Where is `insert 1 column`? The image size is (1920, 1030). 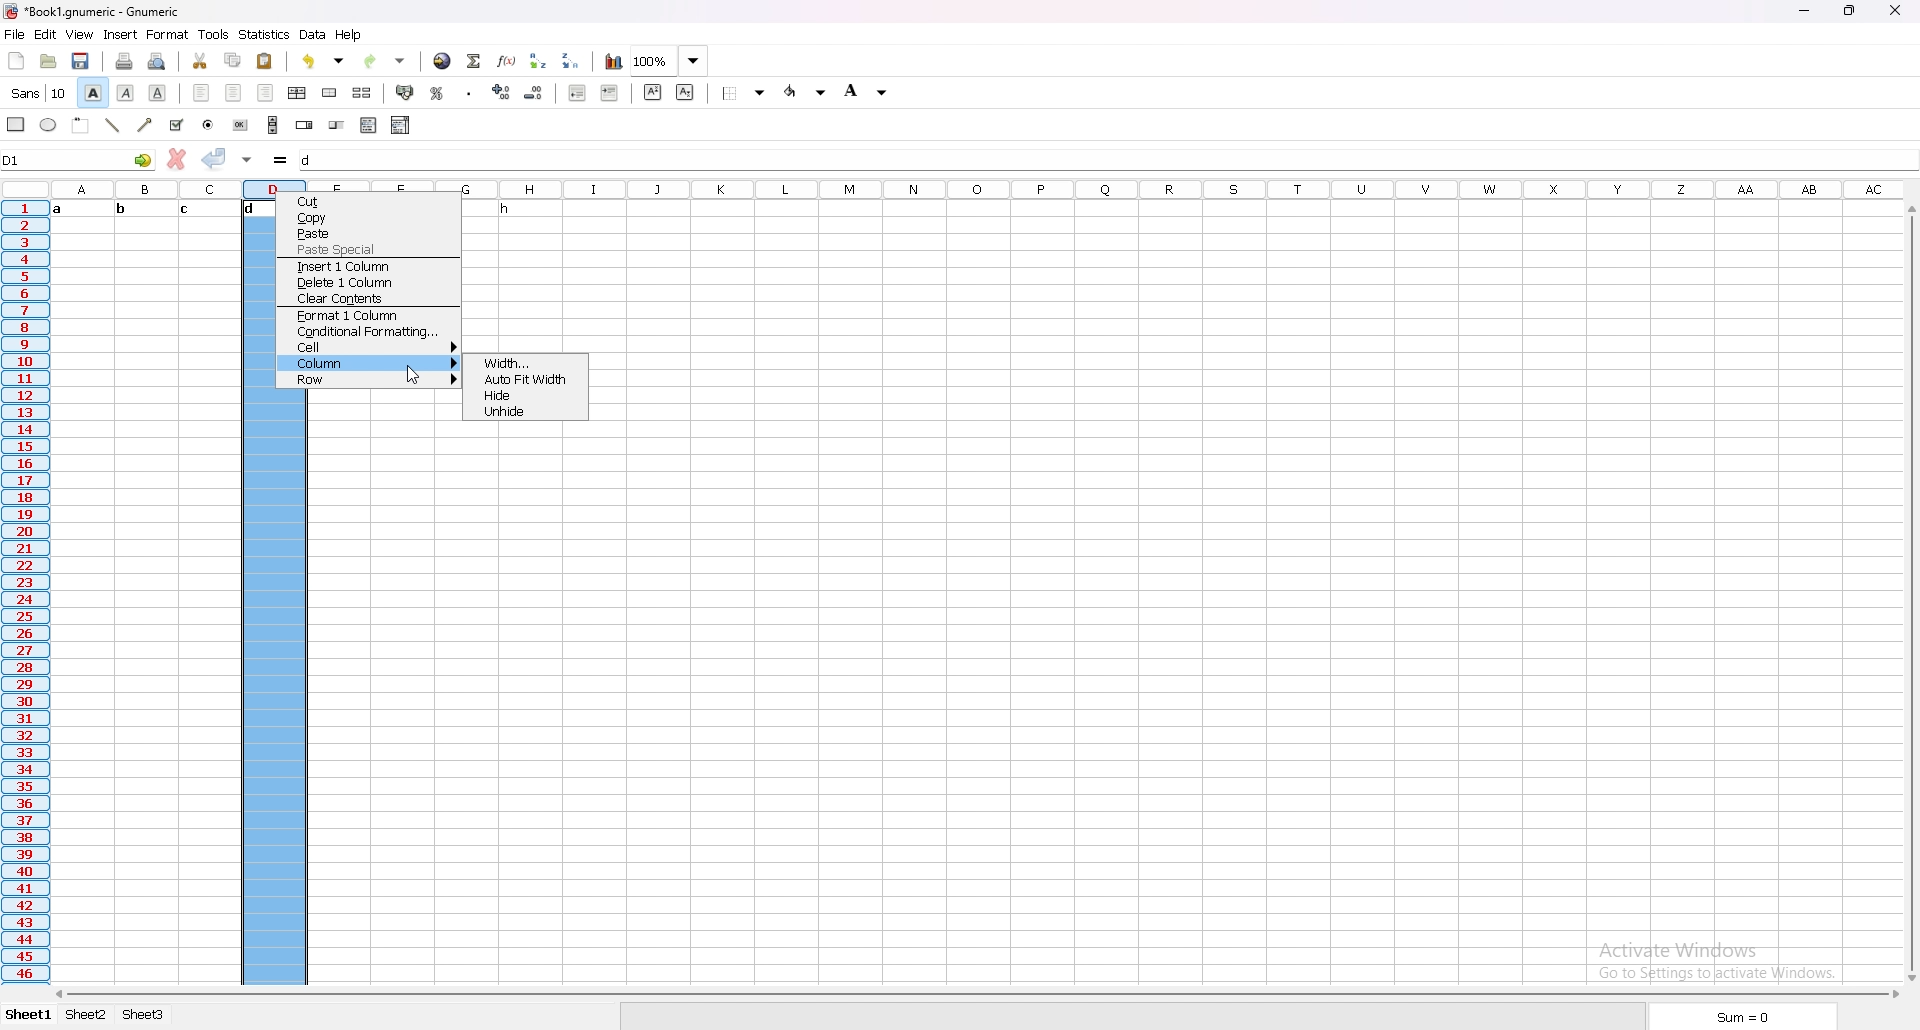 insert 1 column is located at coordinates (369, 266).